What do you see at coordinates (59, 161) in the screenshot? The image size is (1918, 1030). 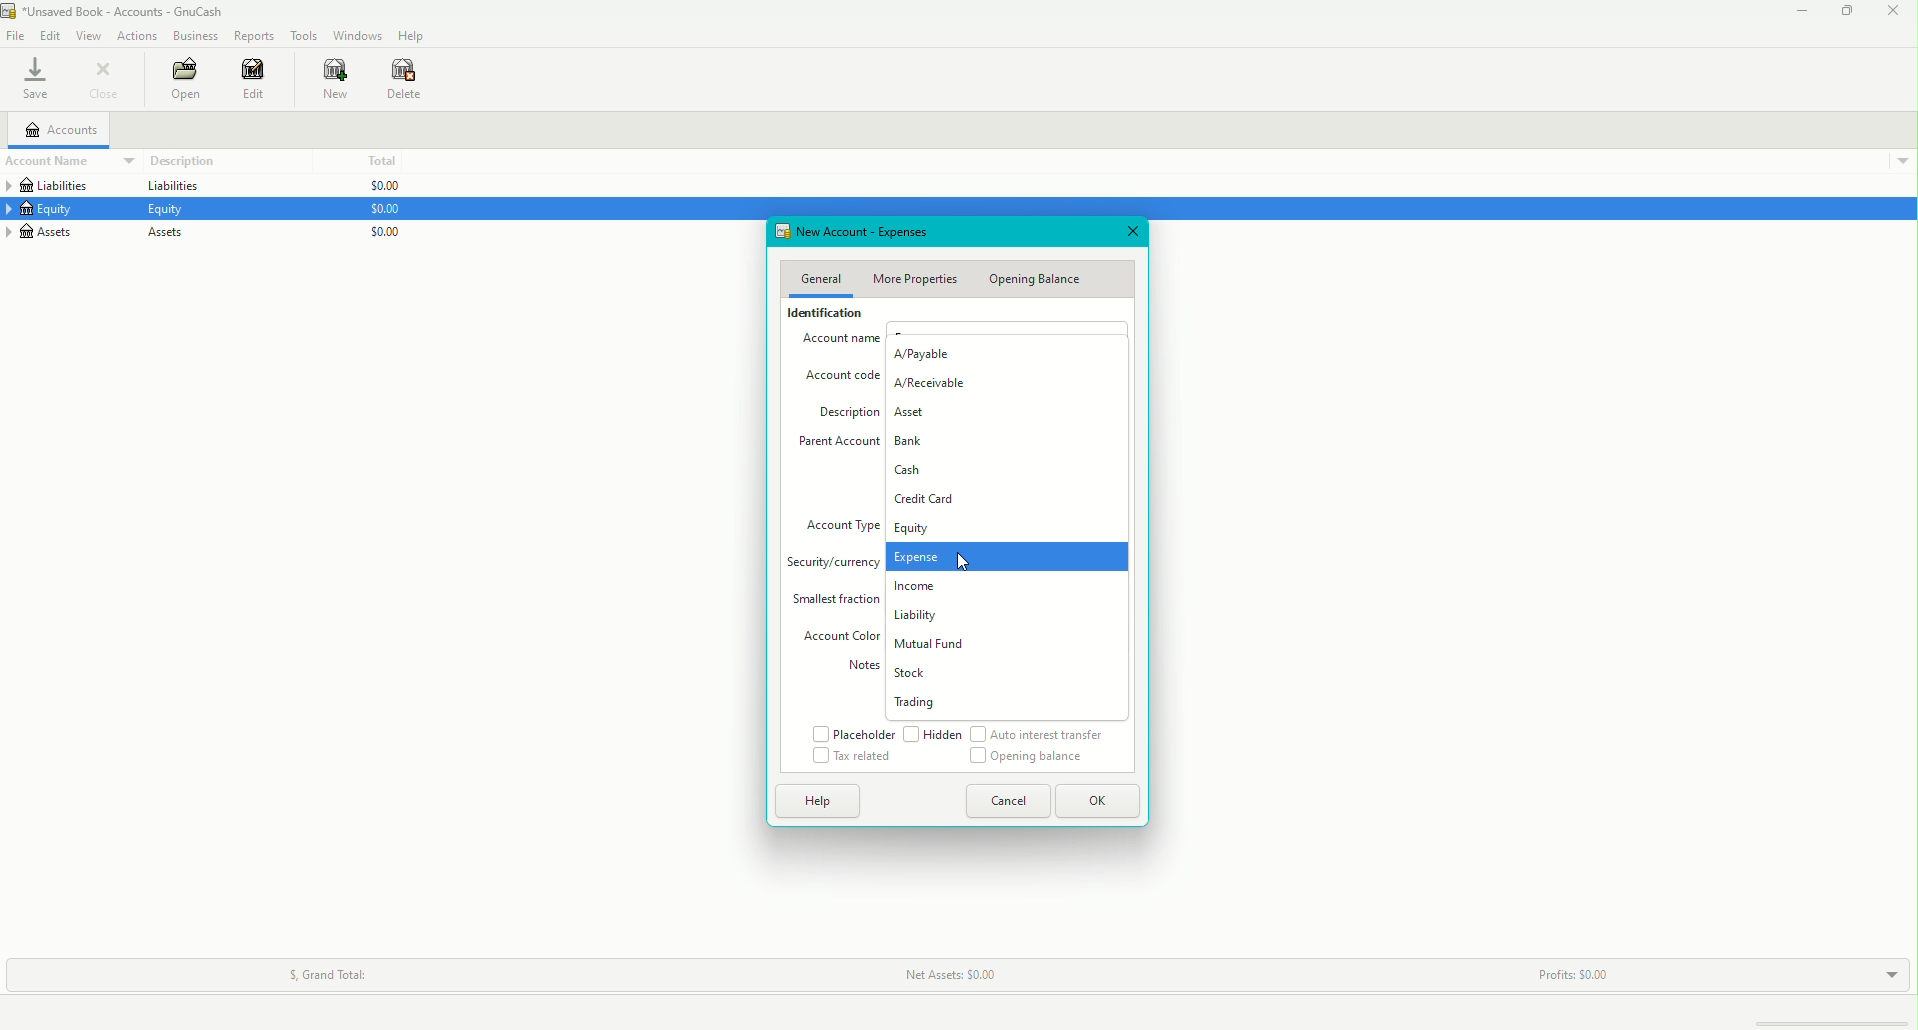 I see `Account Name` at bounding box center [59, 161].